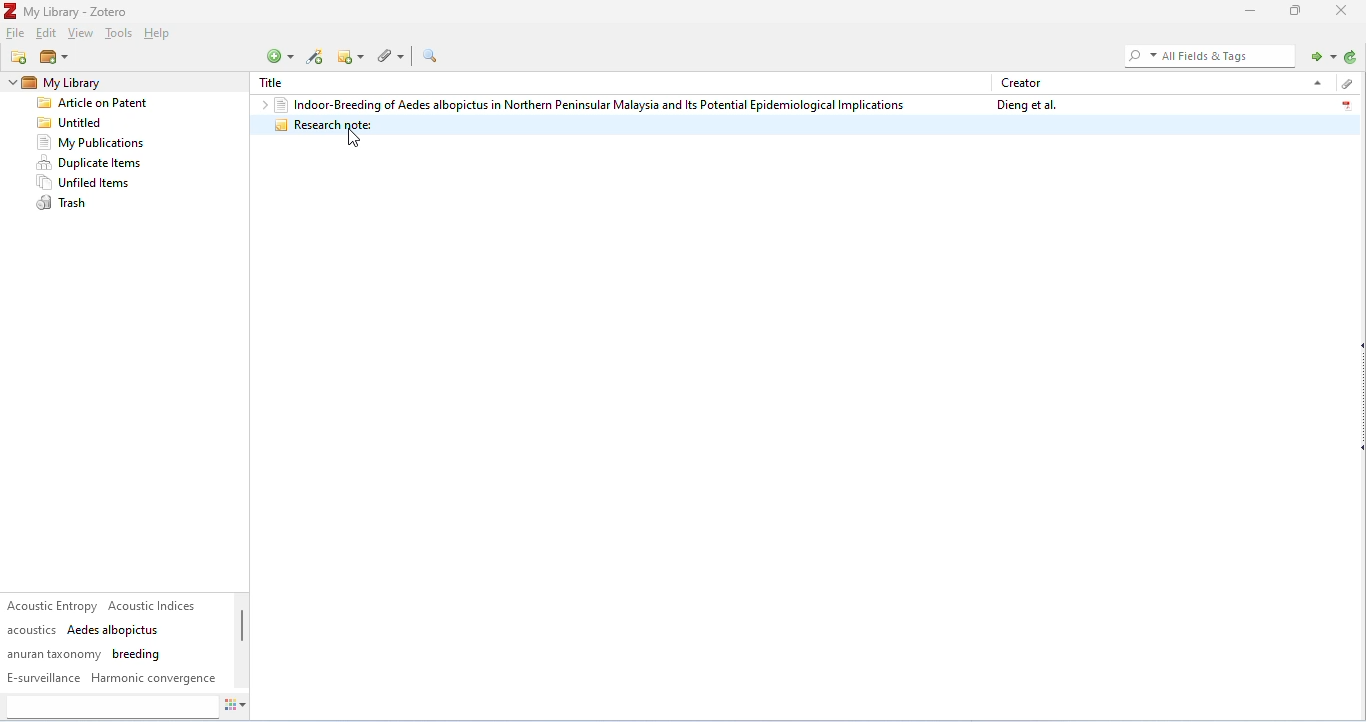 This screenshot has width=1366, height=722. I want to click on file, so click(17, 34).